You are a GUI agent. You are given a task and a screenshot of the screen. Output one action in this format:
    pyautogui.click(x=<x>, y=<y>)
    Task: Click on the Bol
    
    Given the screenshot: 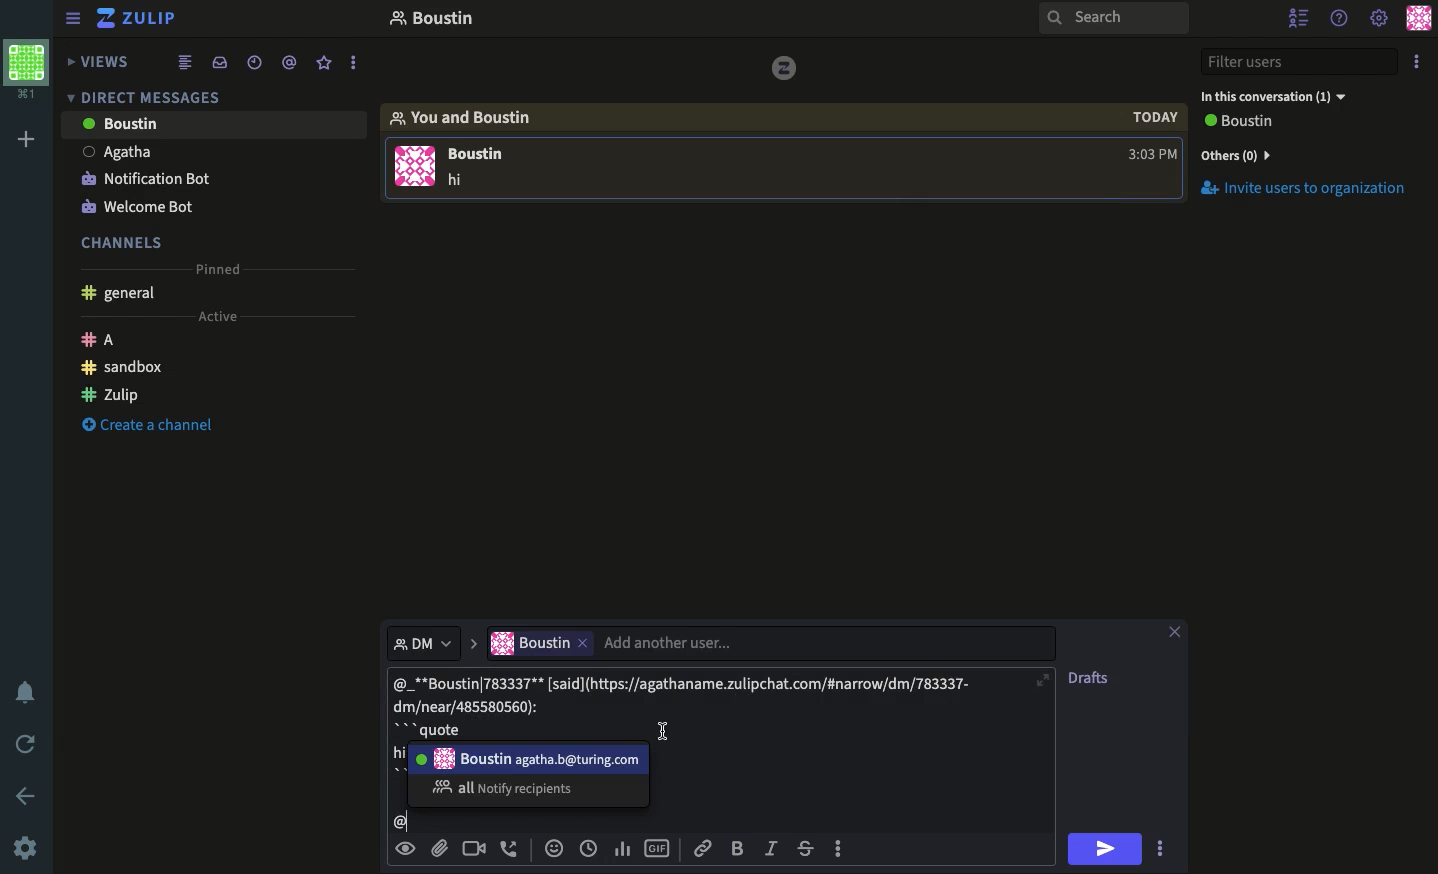 What is the action you would take?
    pyautogui.click(x=741, y=849)
    